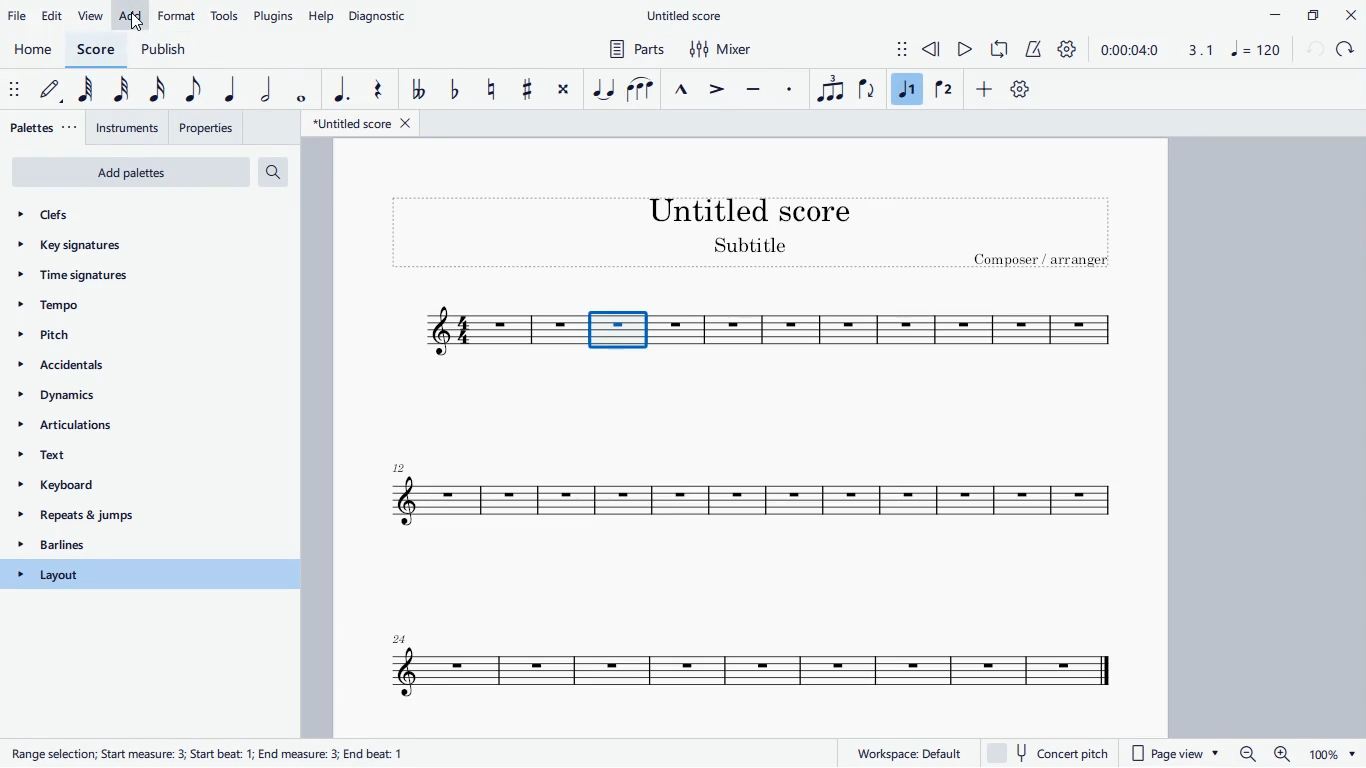 The height and width of the screenshot is (768, 1366). I want to click on default, so click(1020, 92).